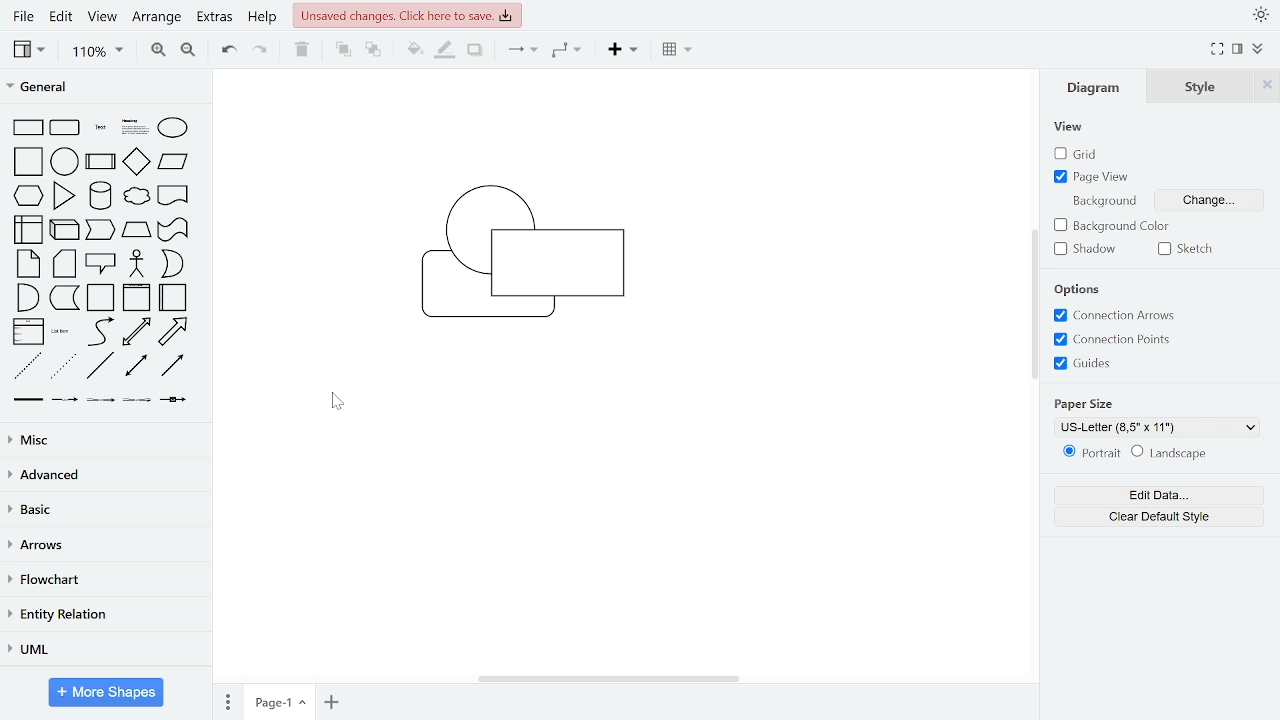 The height and width of the screenshot is (720, 1280). I want to click on ellipse, so click(174, 128).